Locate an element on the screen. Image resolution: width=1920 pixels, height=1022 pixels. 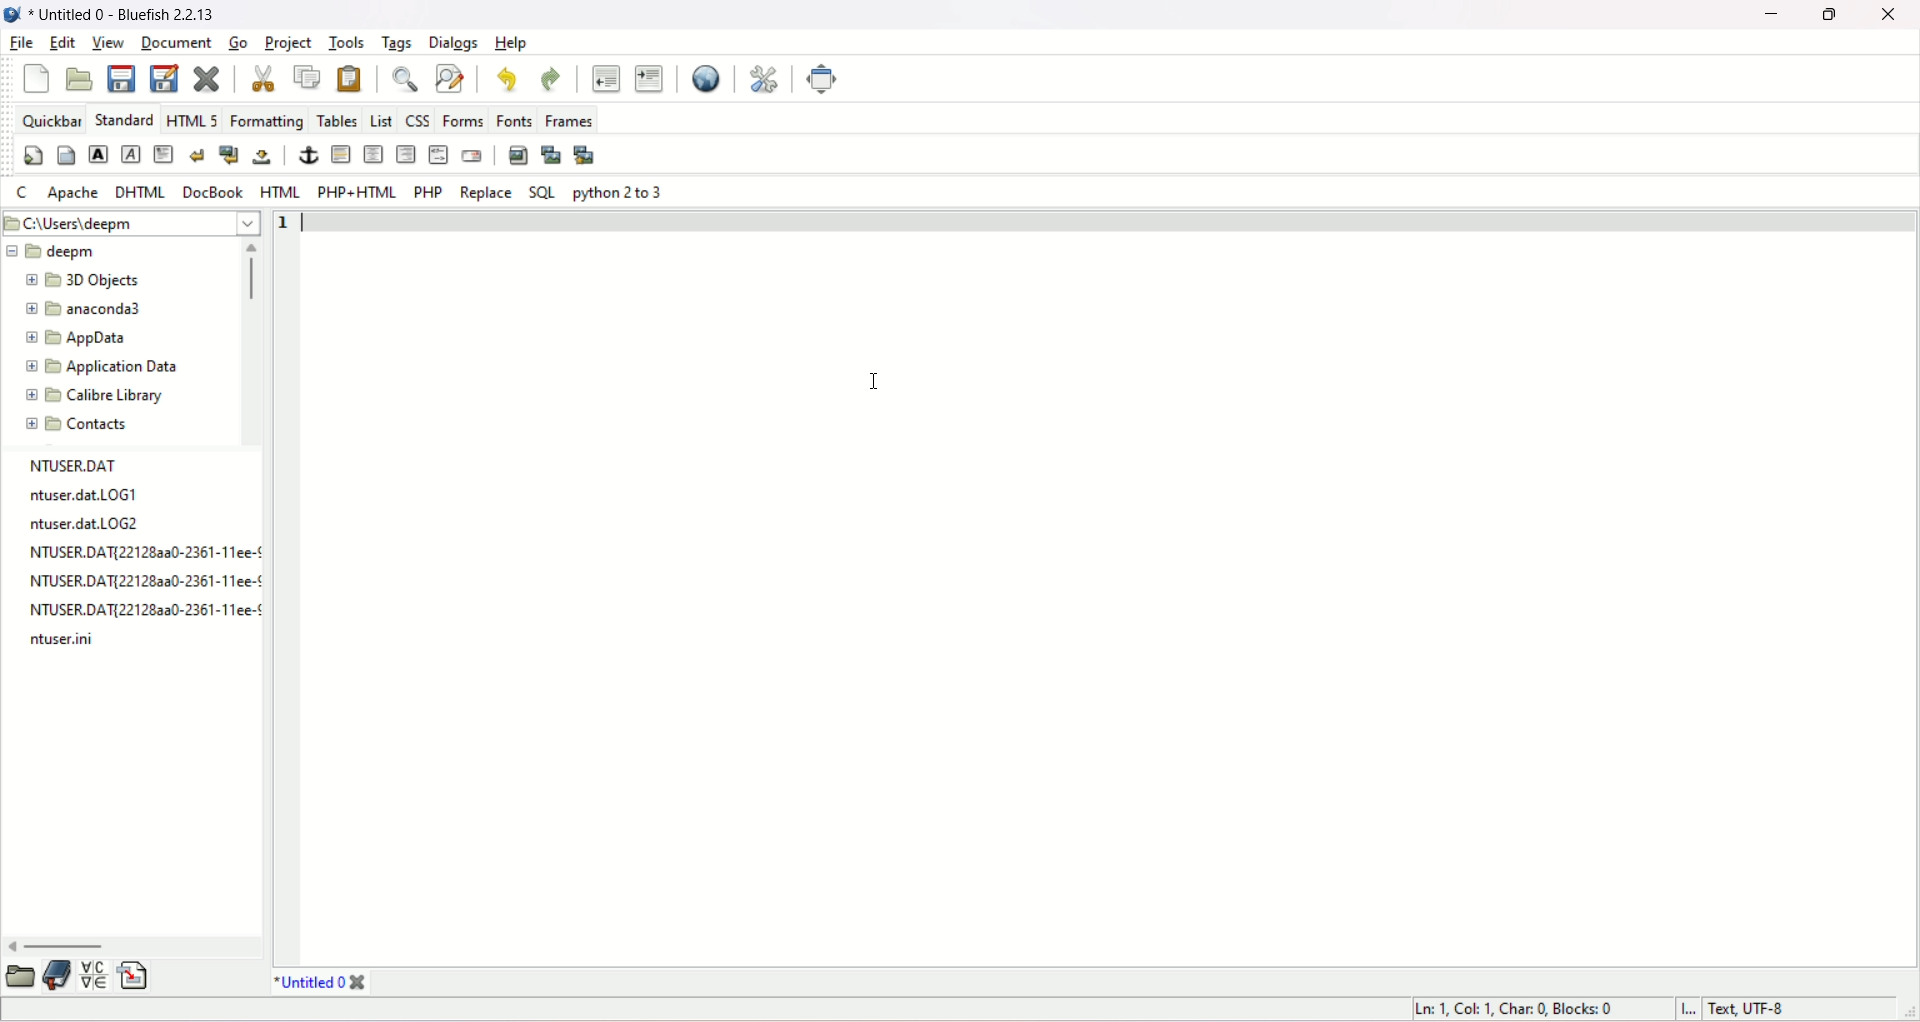
open file is located at coordinates (81, 79).